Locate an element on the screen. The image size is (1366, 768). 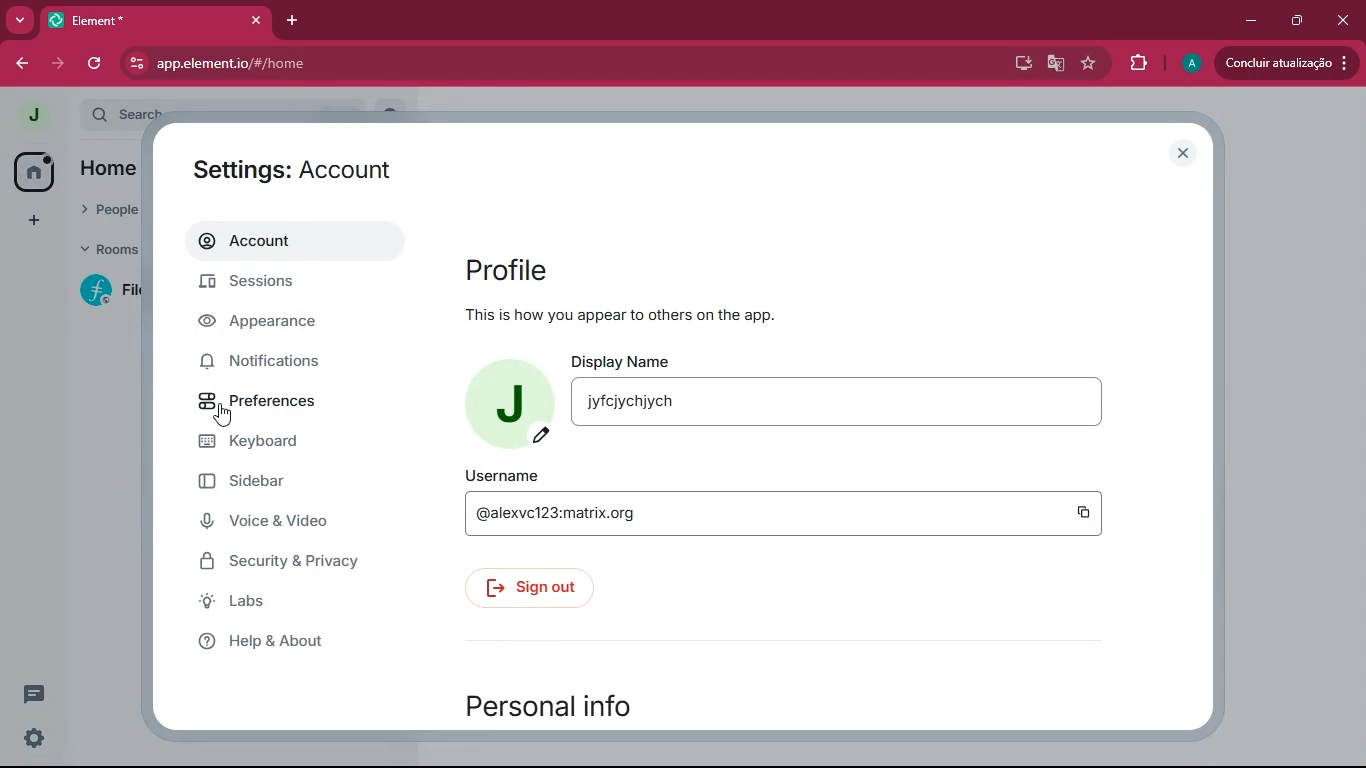
app.element.io/#/home is located at coordinates (335, 64).